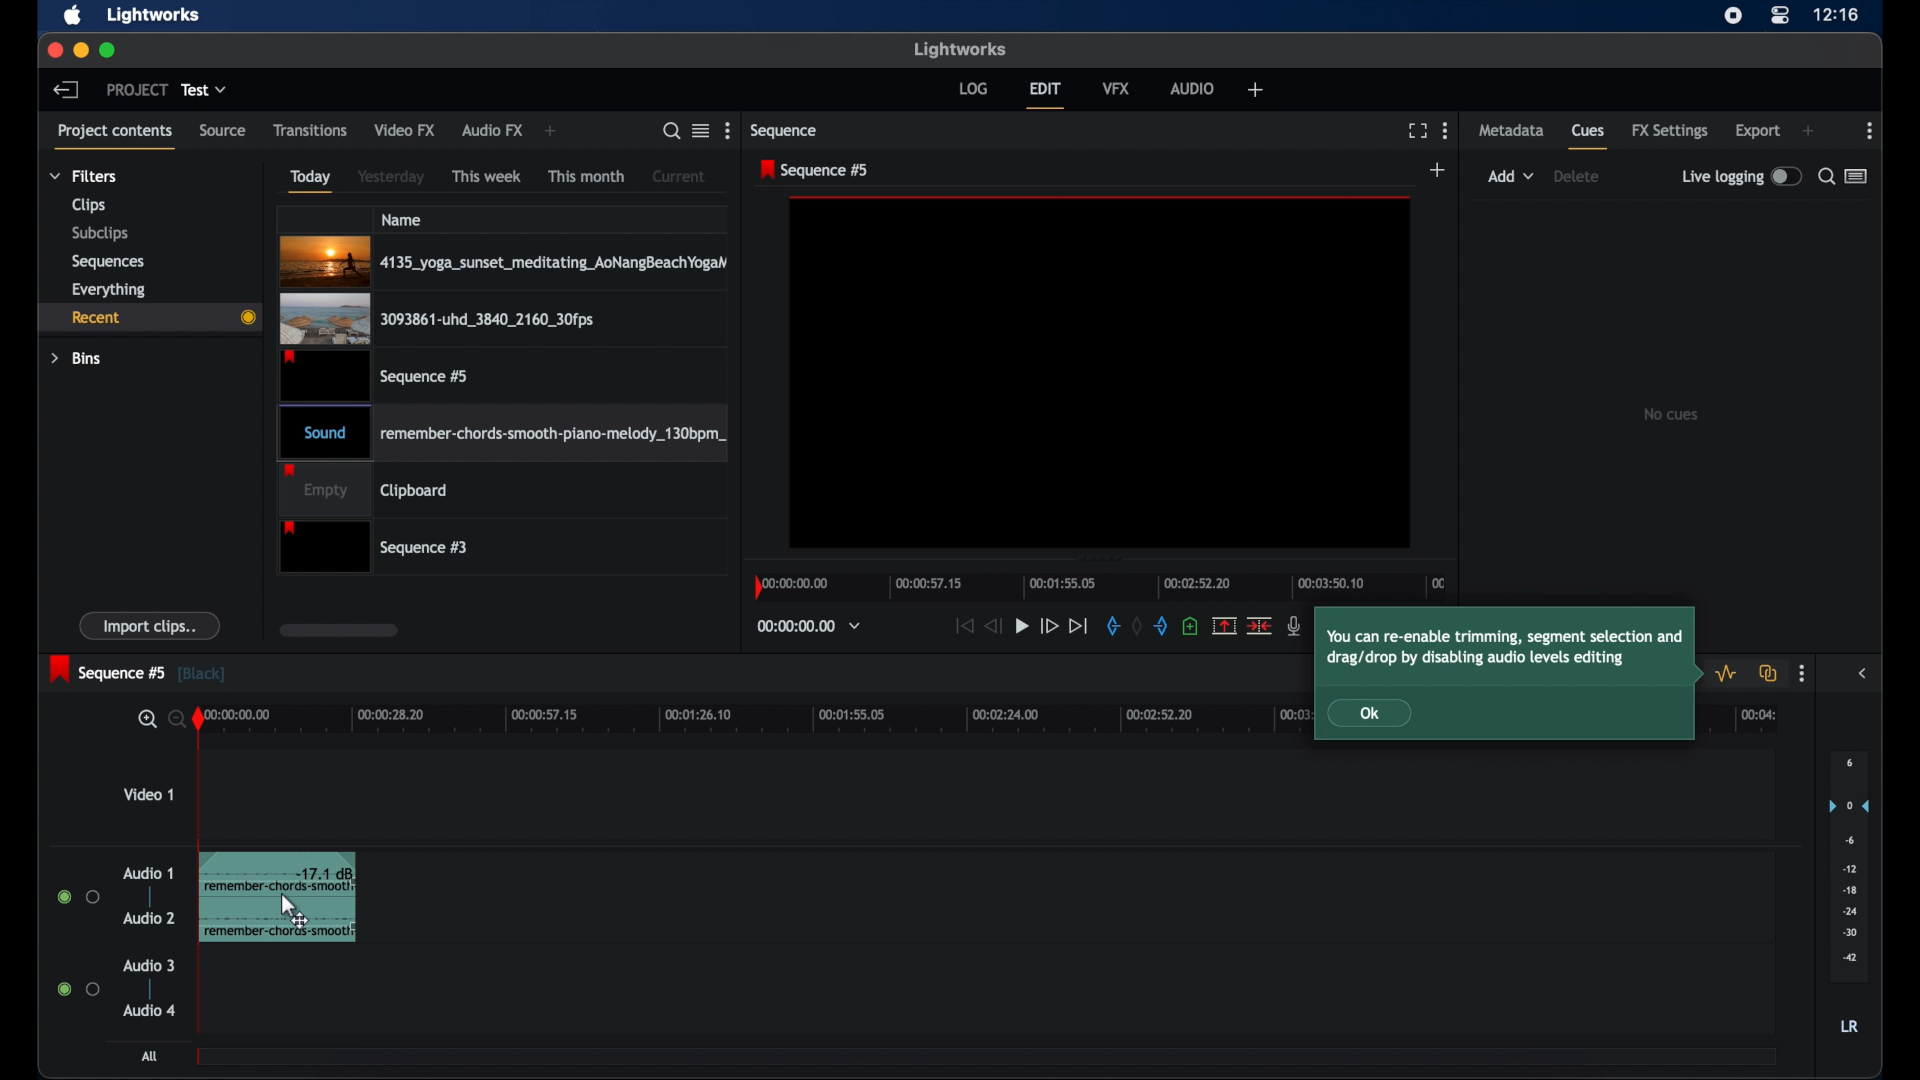 The height and width of the screenshot is (1080, 1920). I want to click on clear marks, so click(1135, 627).